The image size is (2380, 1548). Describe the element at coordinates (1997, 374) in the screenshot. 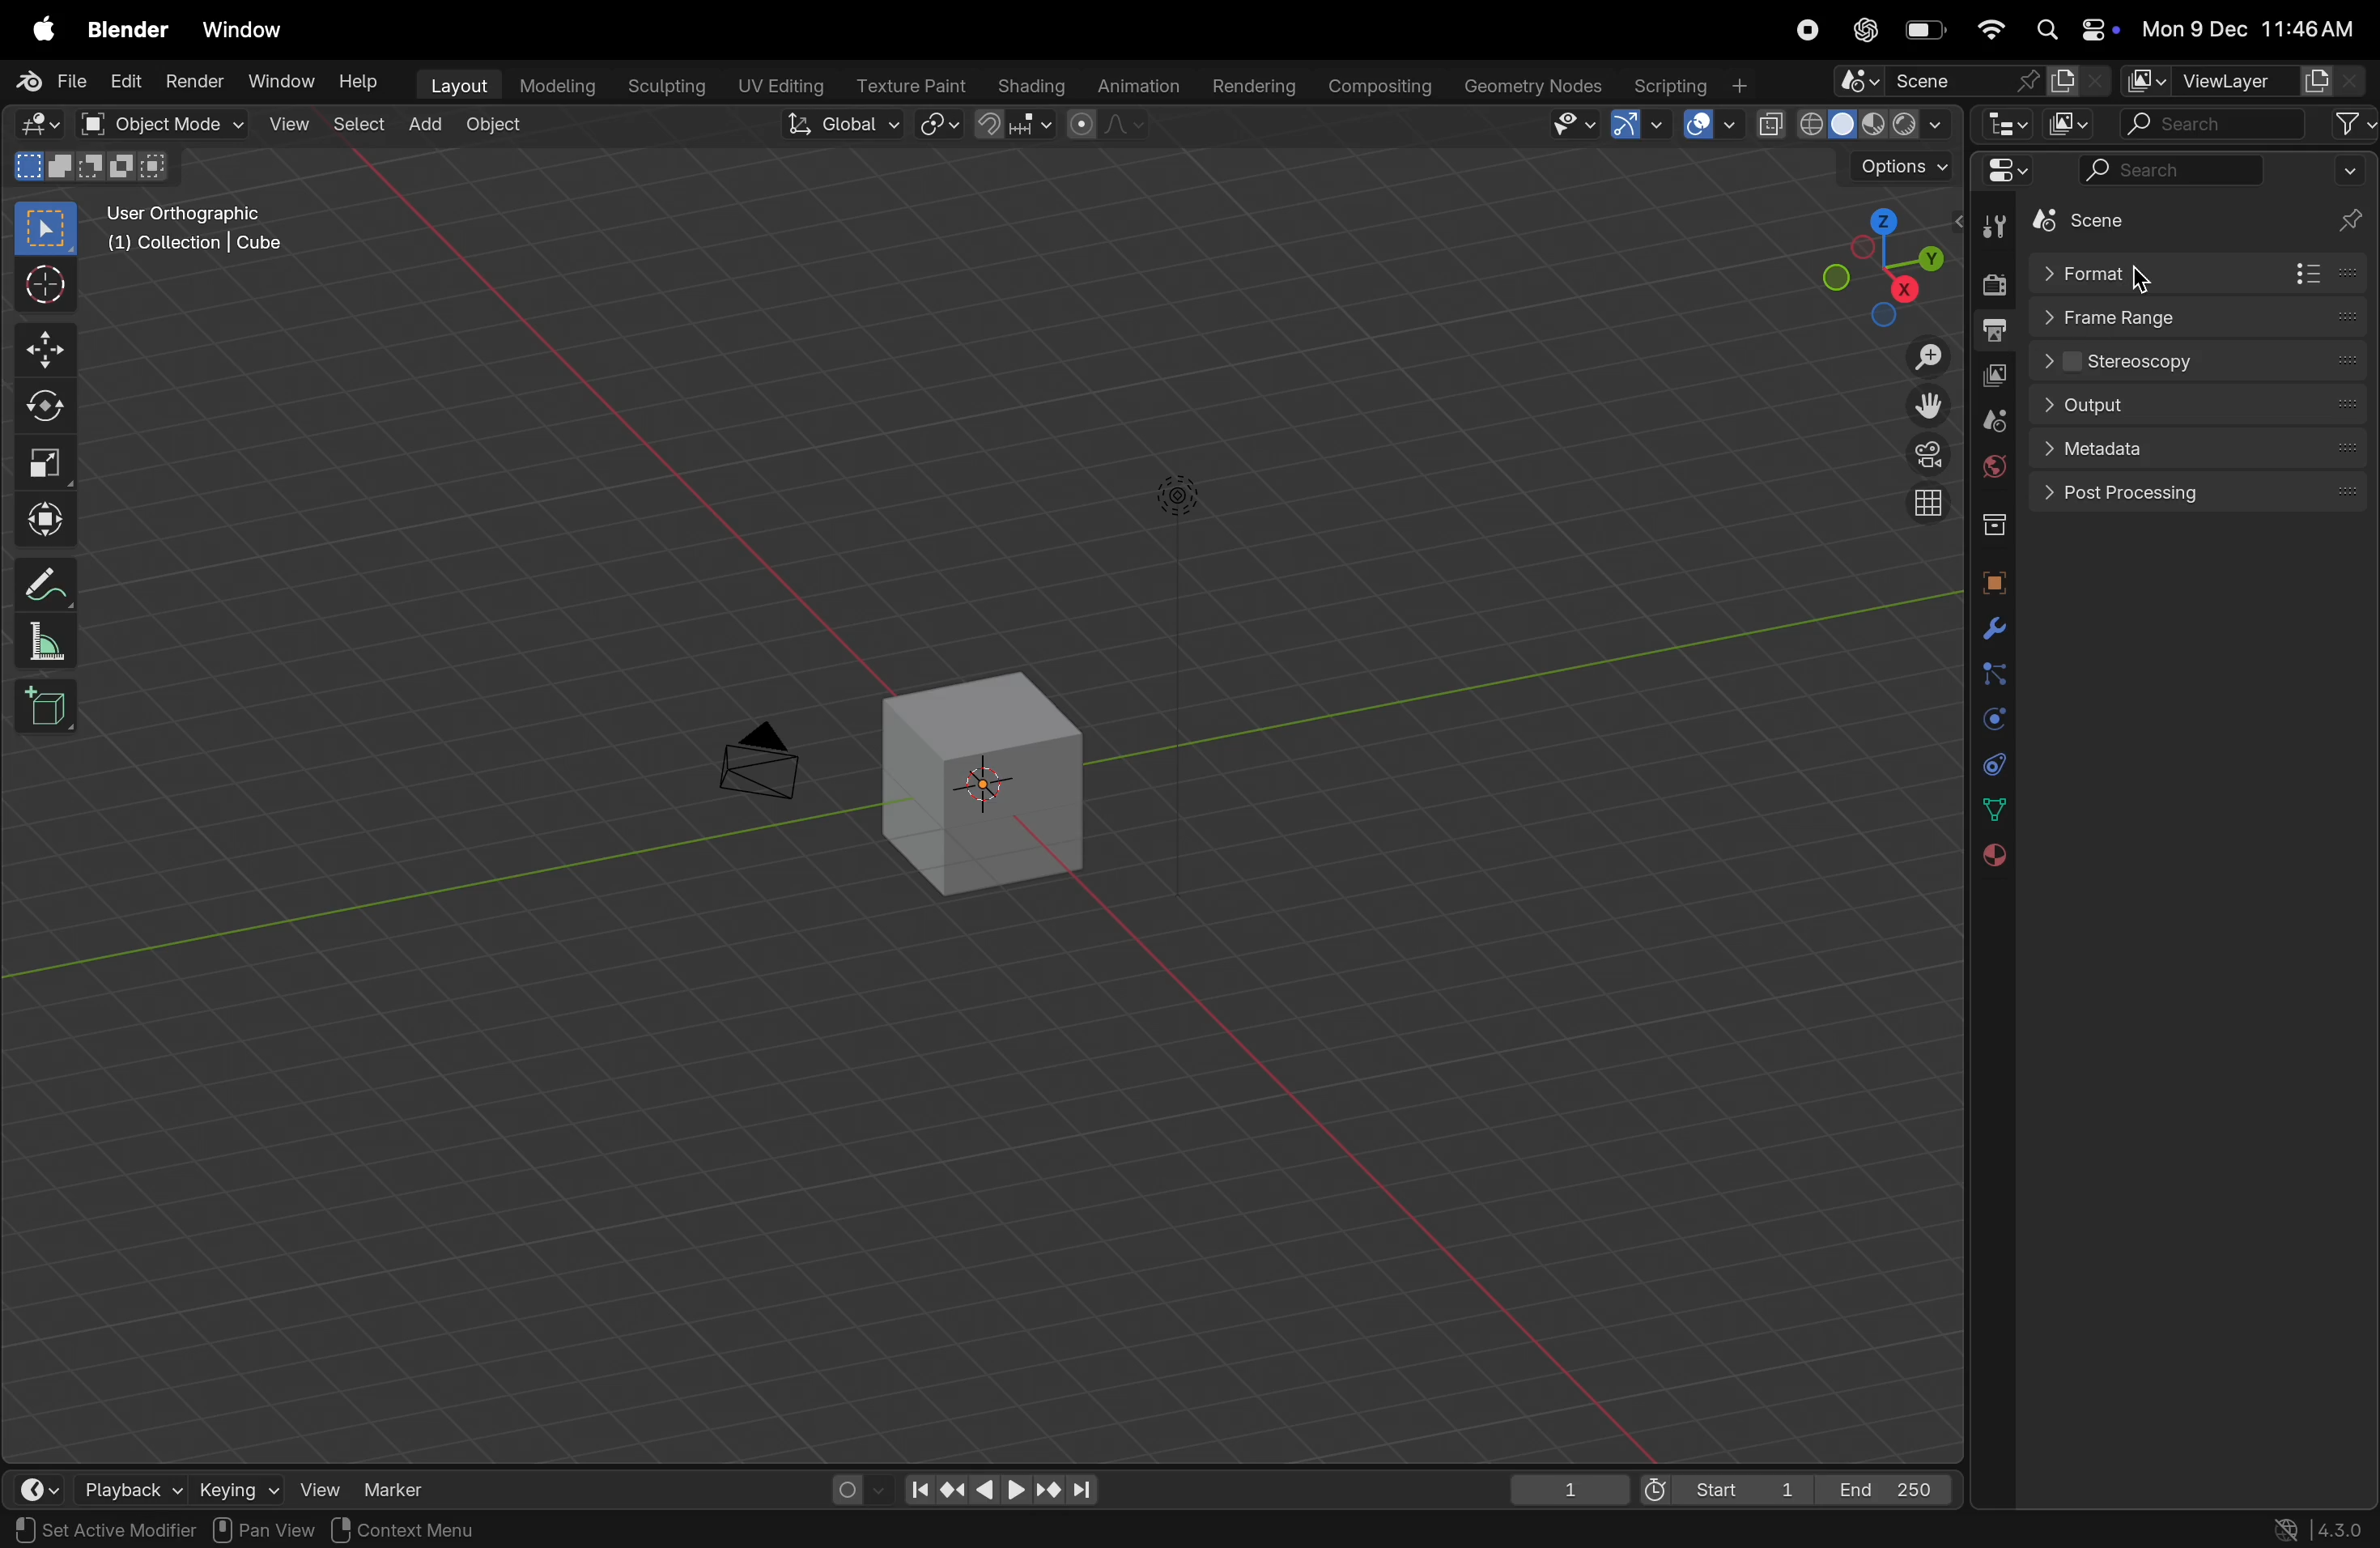

I see `view layer` at that location.